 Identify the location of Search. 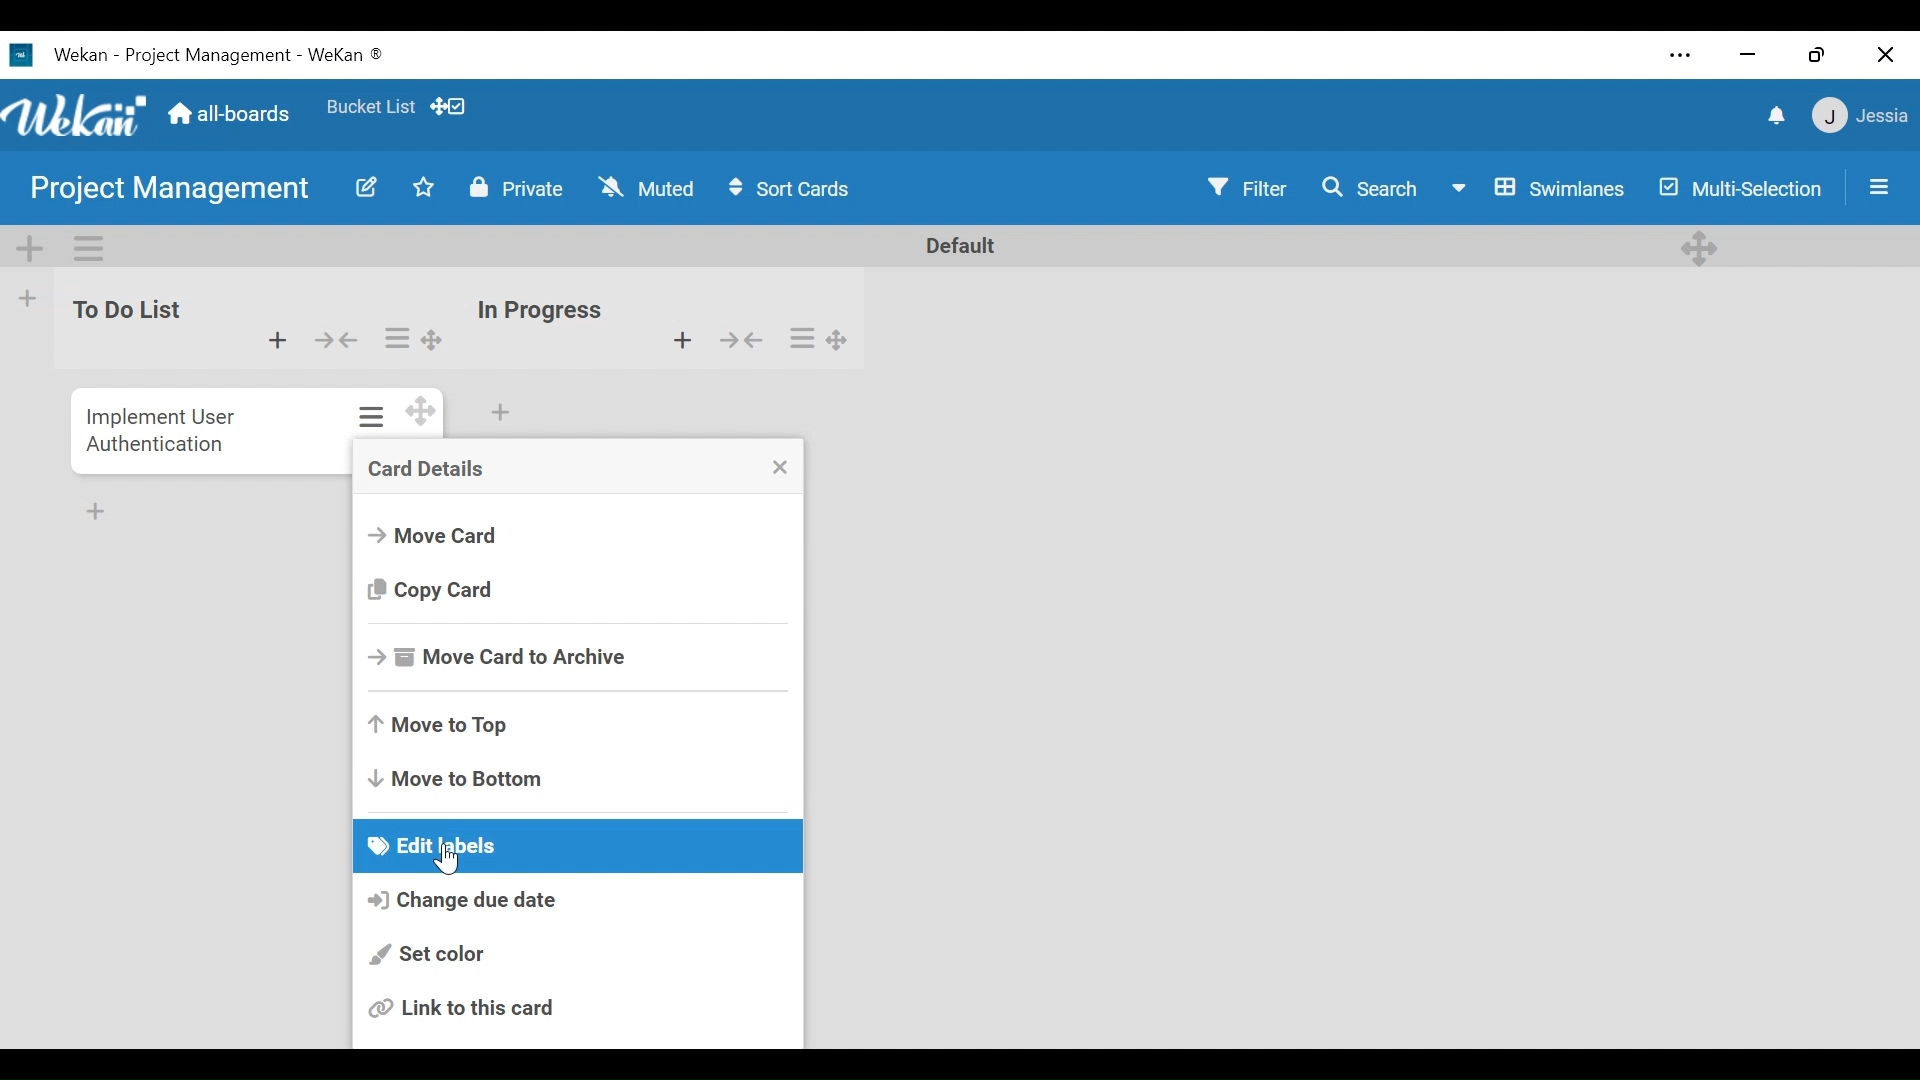
(1375, 187).